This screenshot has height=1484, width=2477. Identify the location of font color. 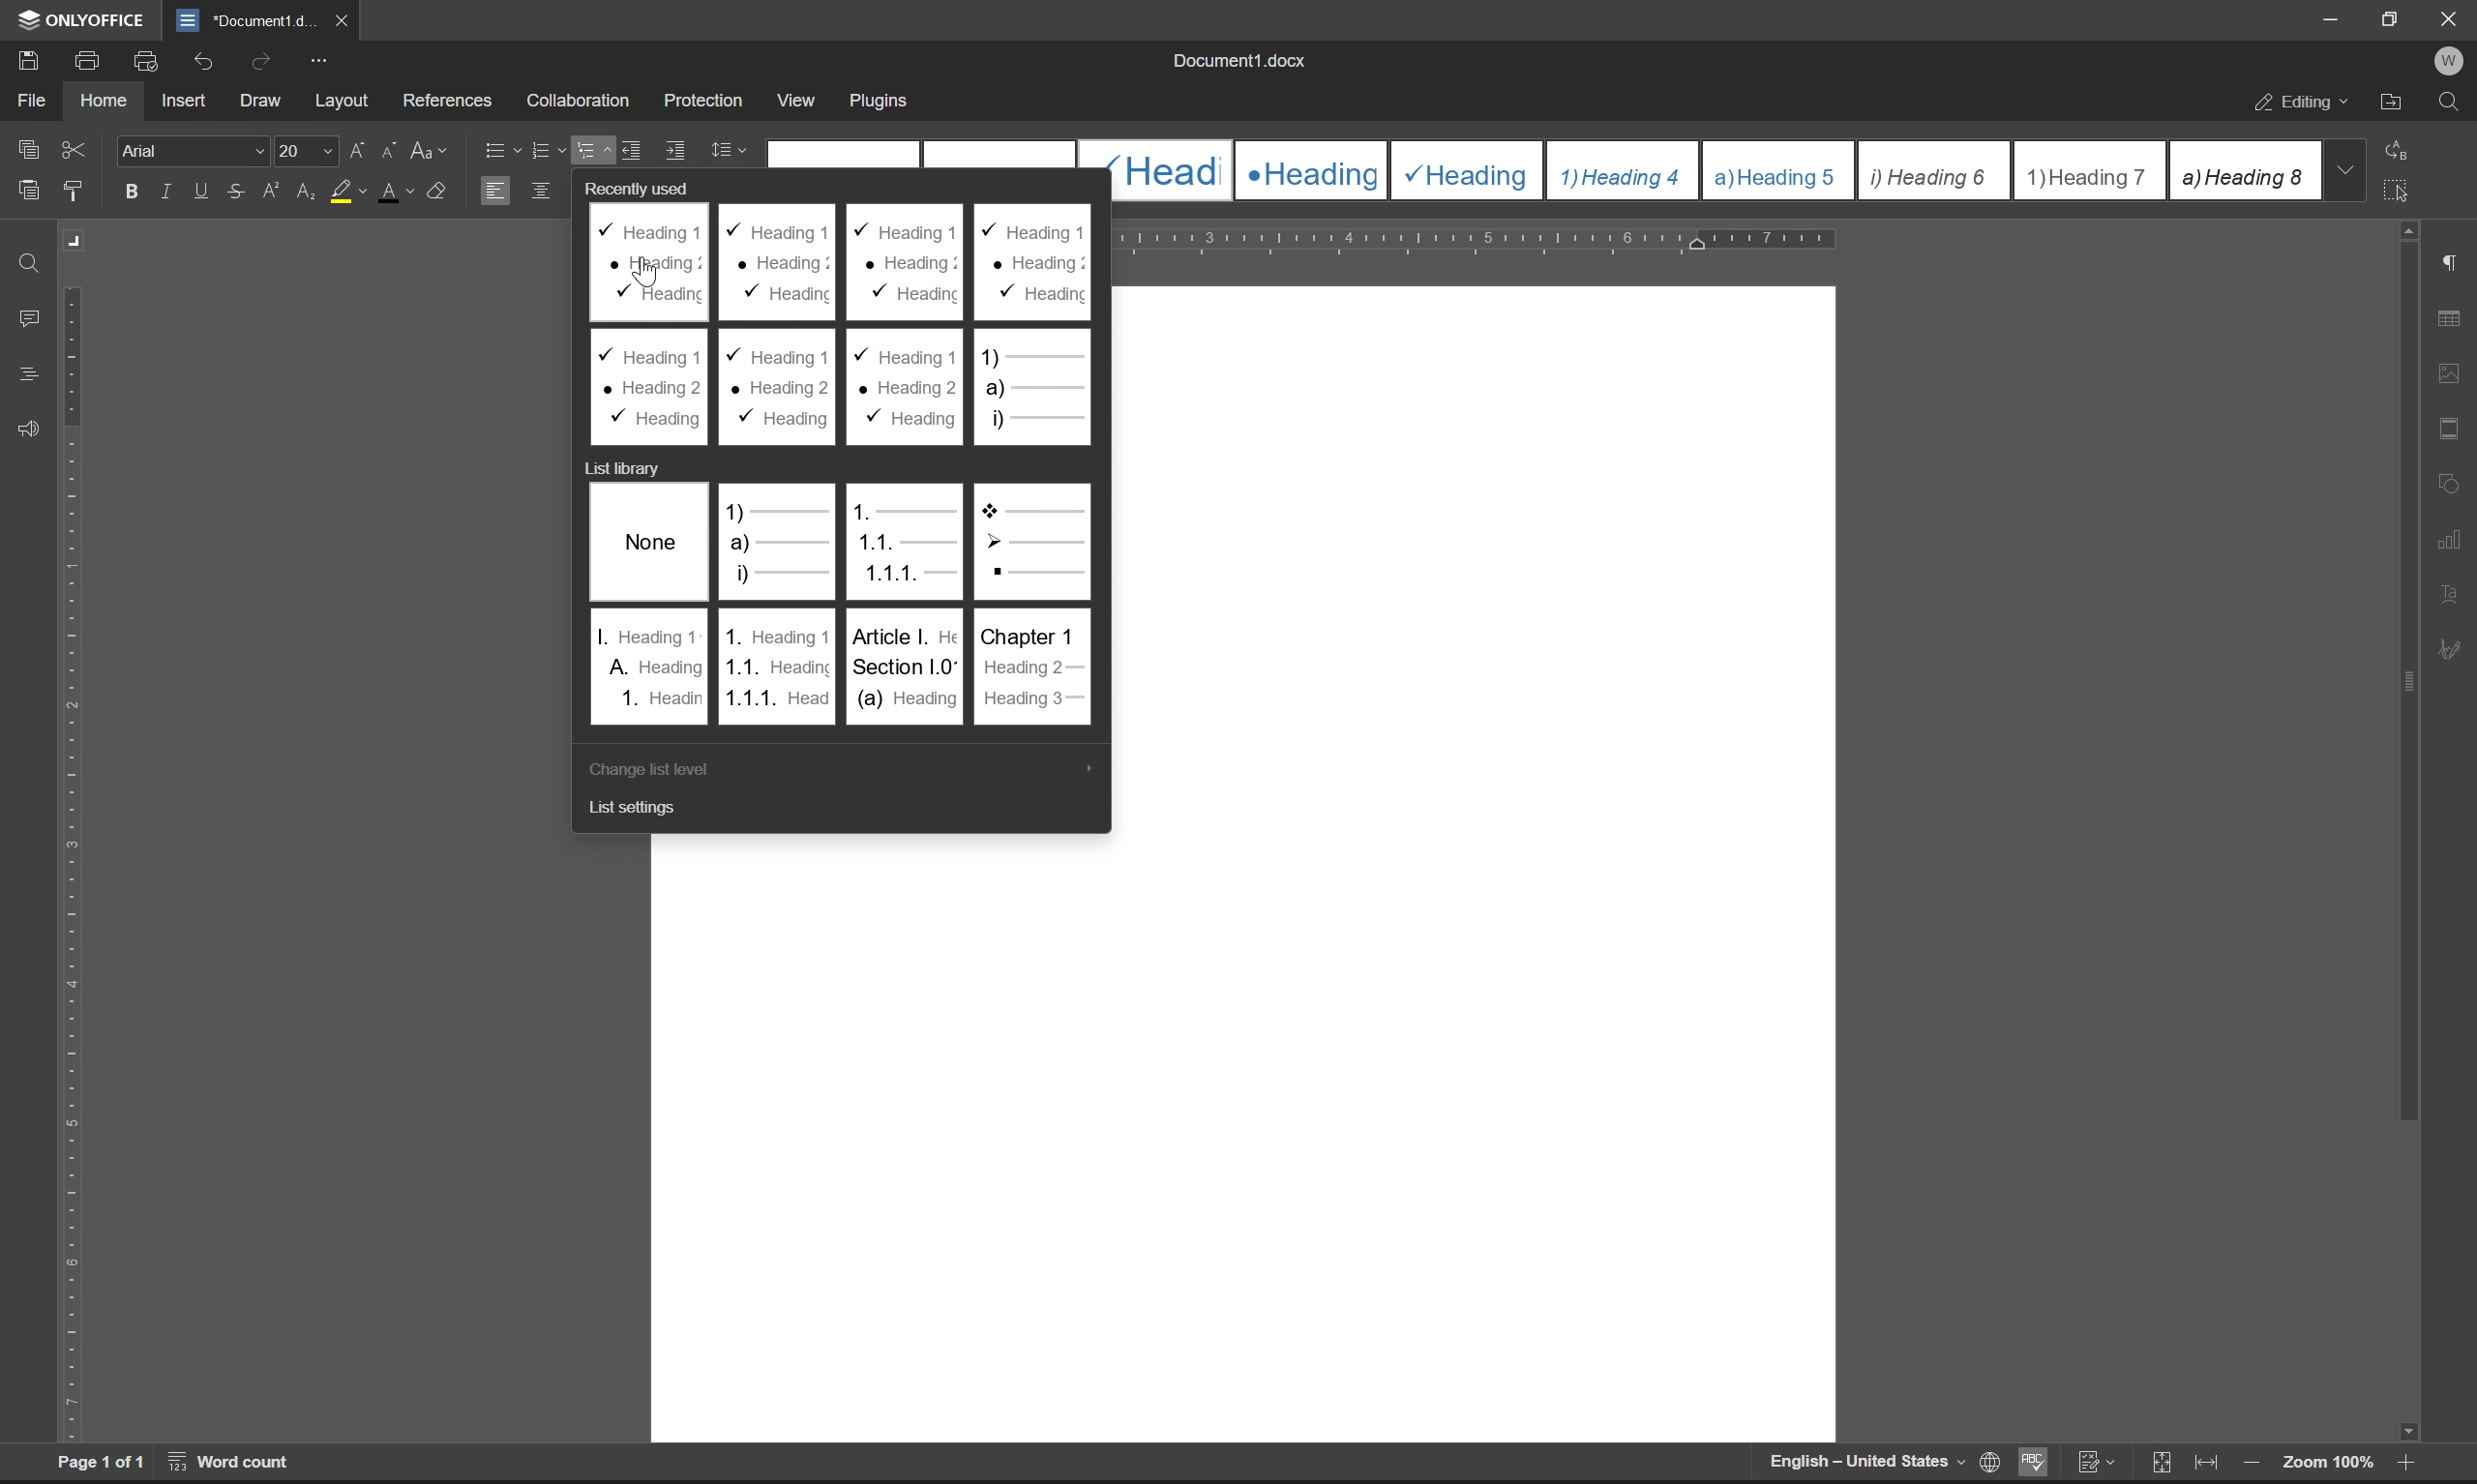
(397, 190).